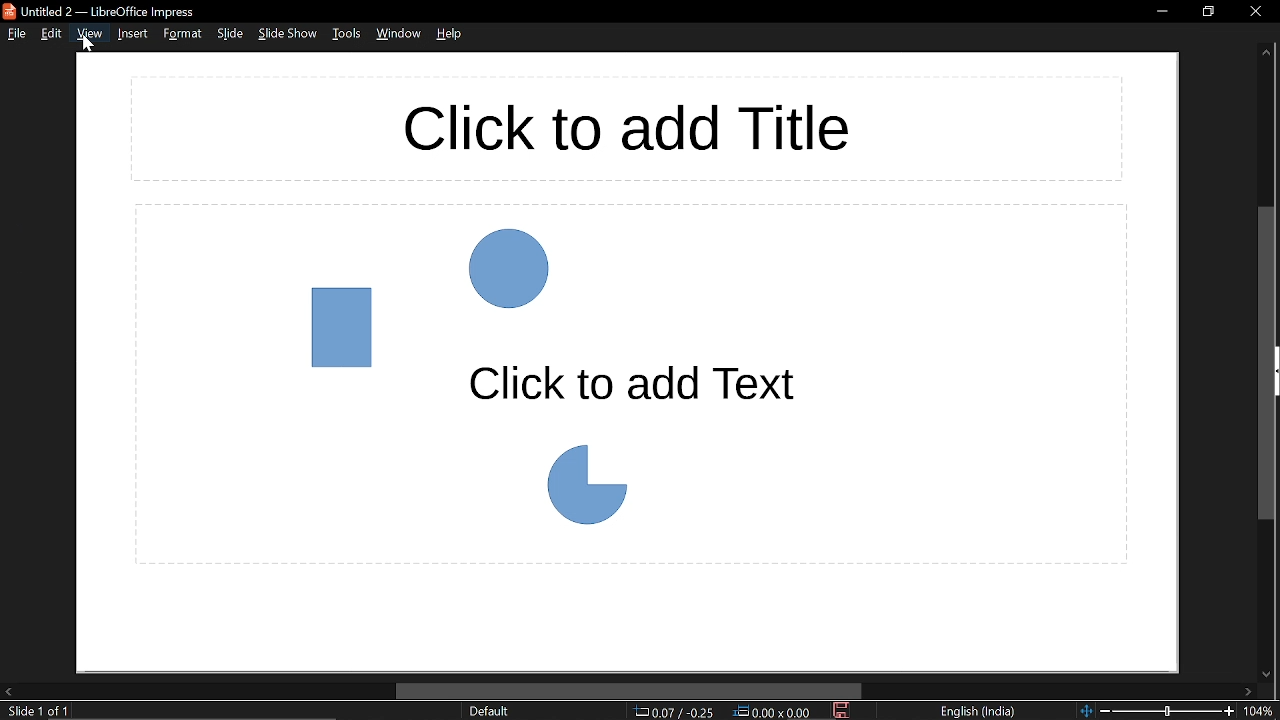 The height and width of the screenshot is (720, 1280). What do you see at coordinates (630, 385) in the screenshot?
I see `Space for adding text` at bounding box center [630, 385].